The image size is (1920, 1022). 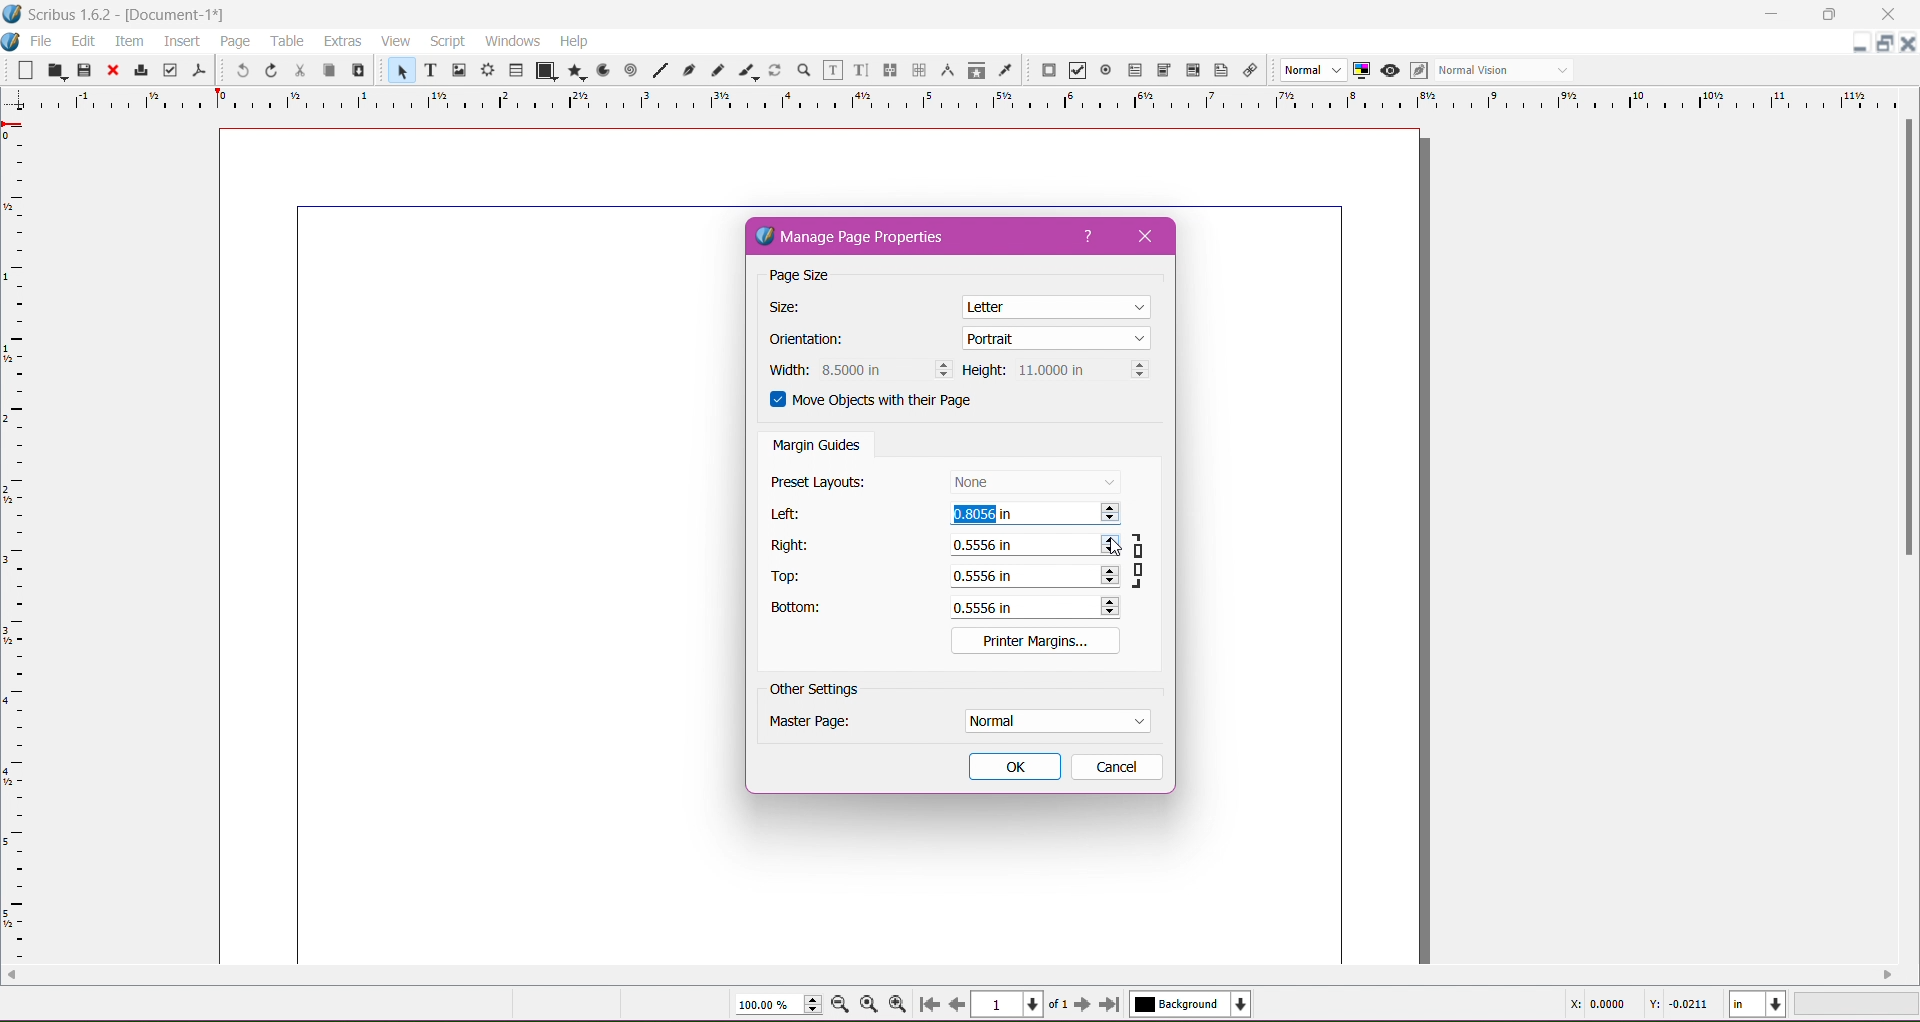 I want to click on Top, so click(x=792, y=577).